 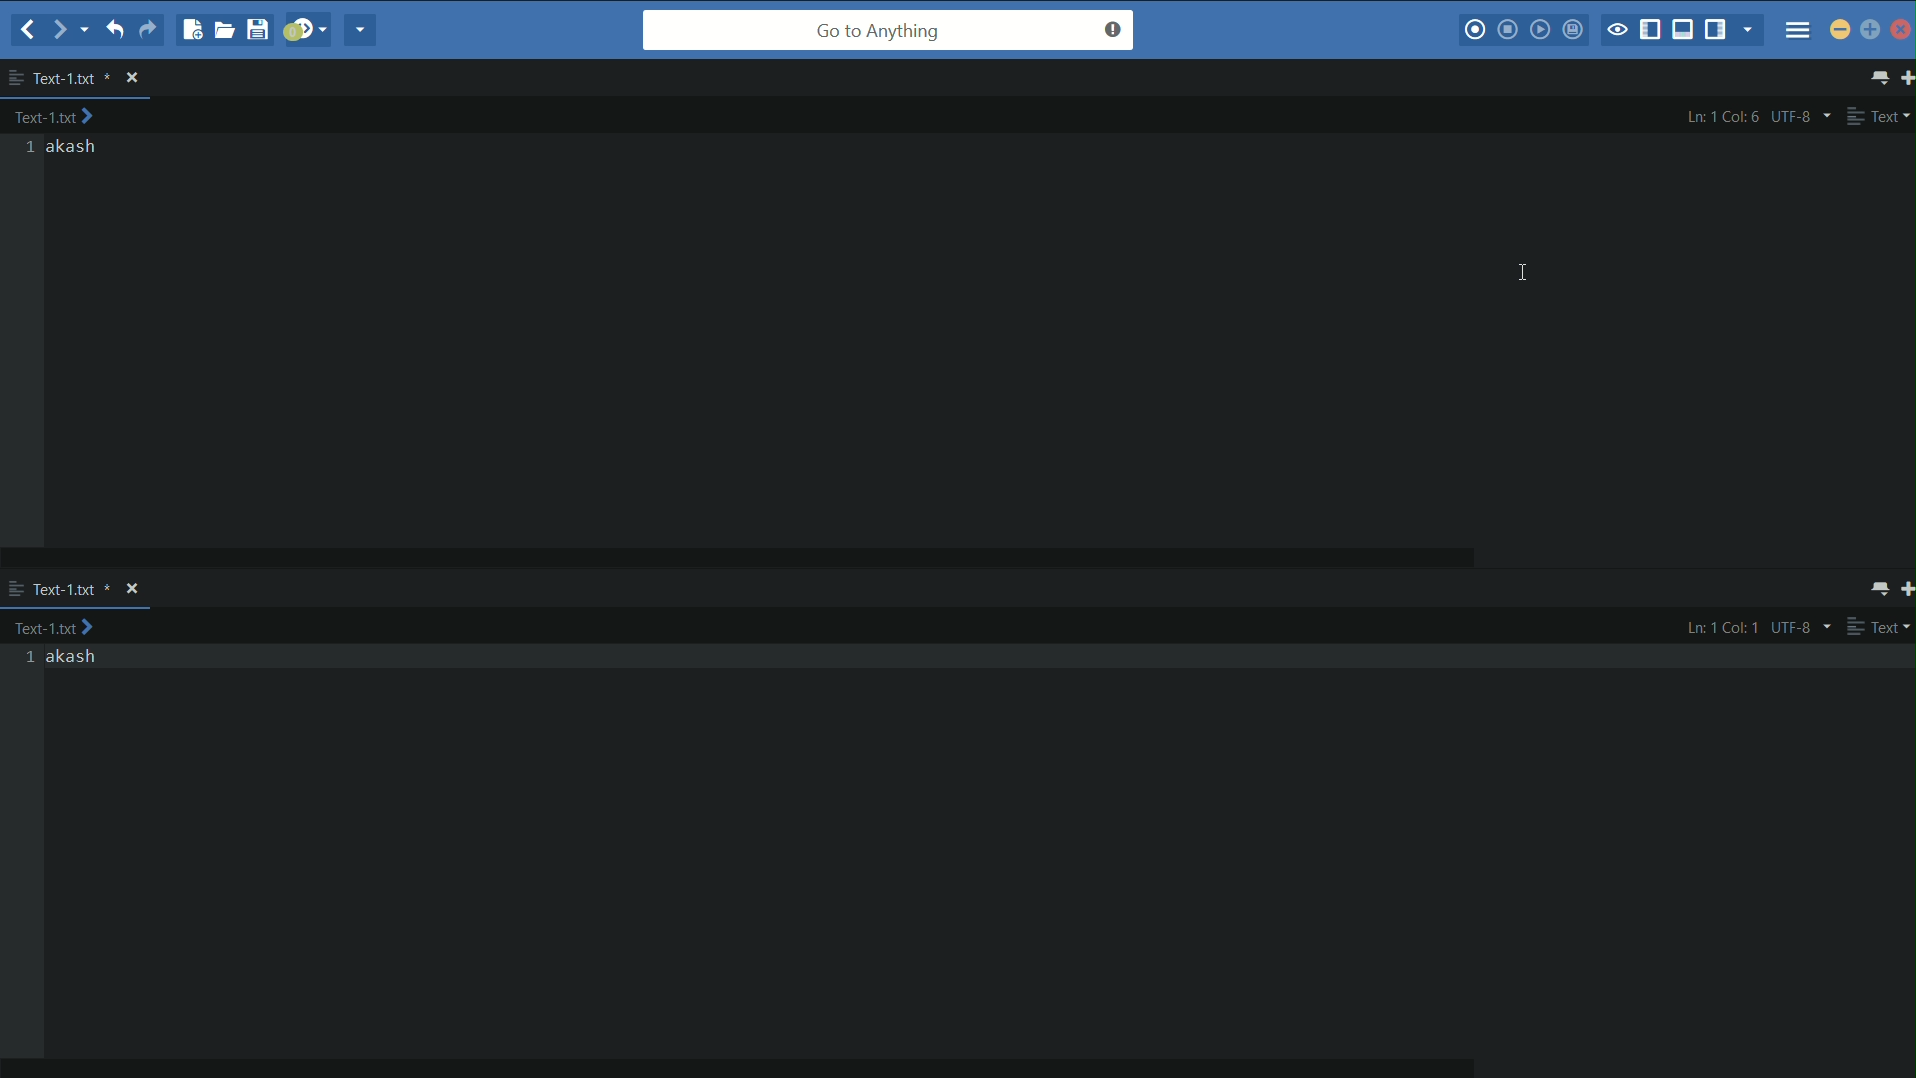 I want to click on more options, so click(x=16, y=591).